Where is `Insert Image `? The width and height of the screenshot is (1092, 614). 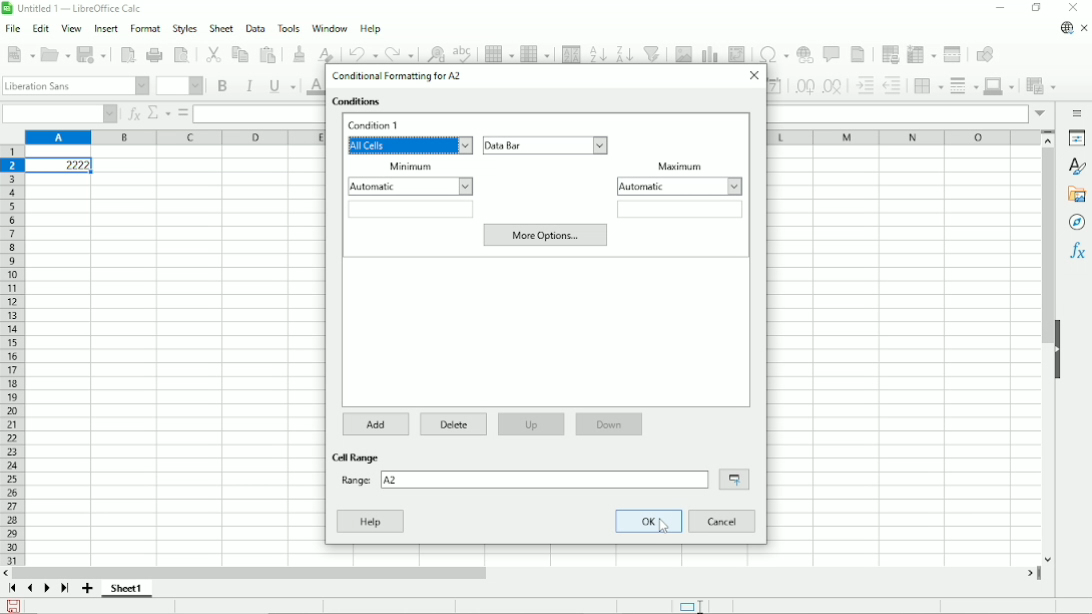 Insert Image  is located at coordinates (683, 53).